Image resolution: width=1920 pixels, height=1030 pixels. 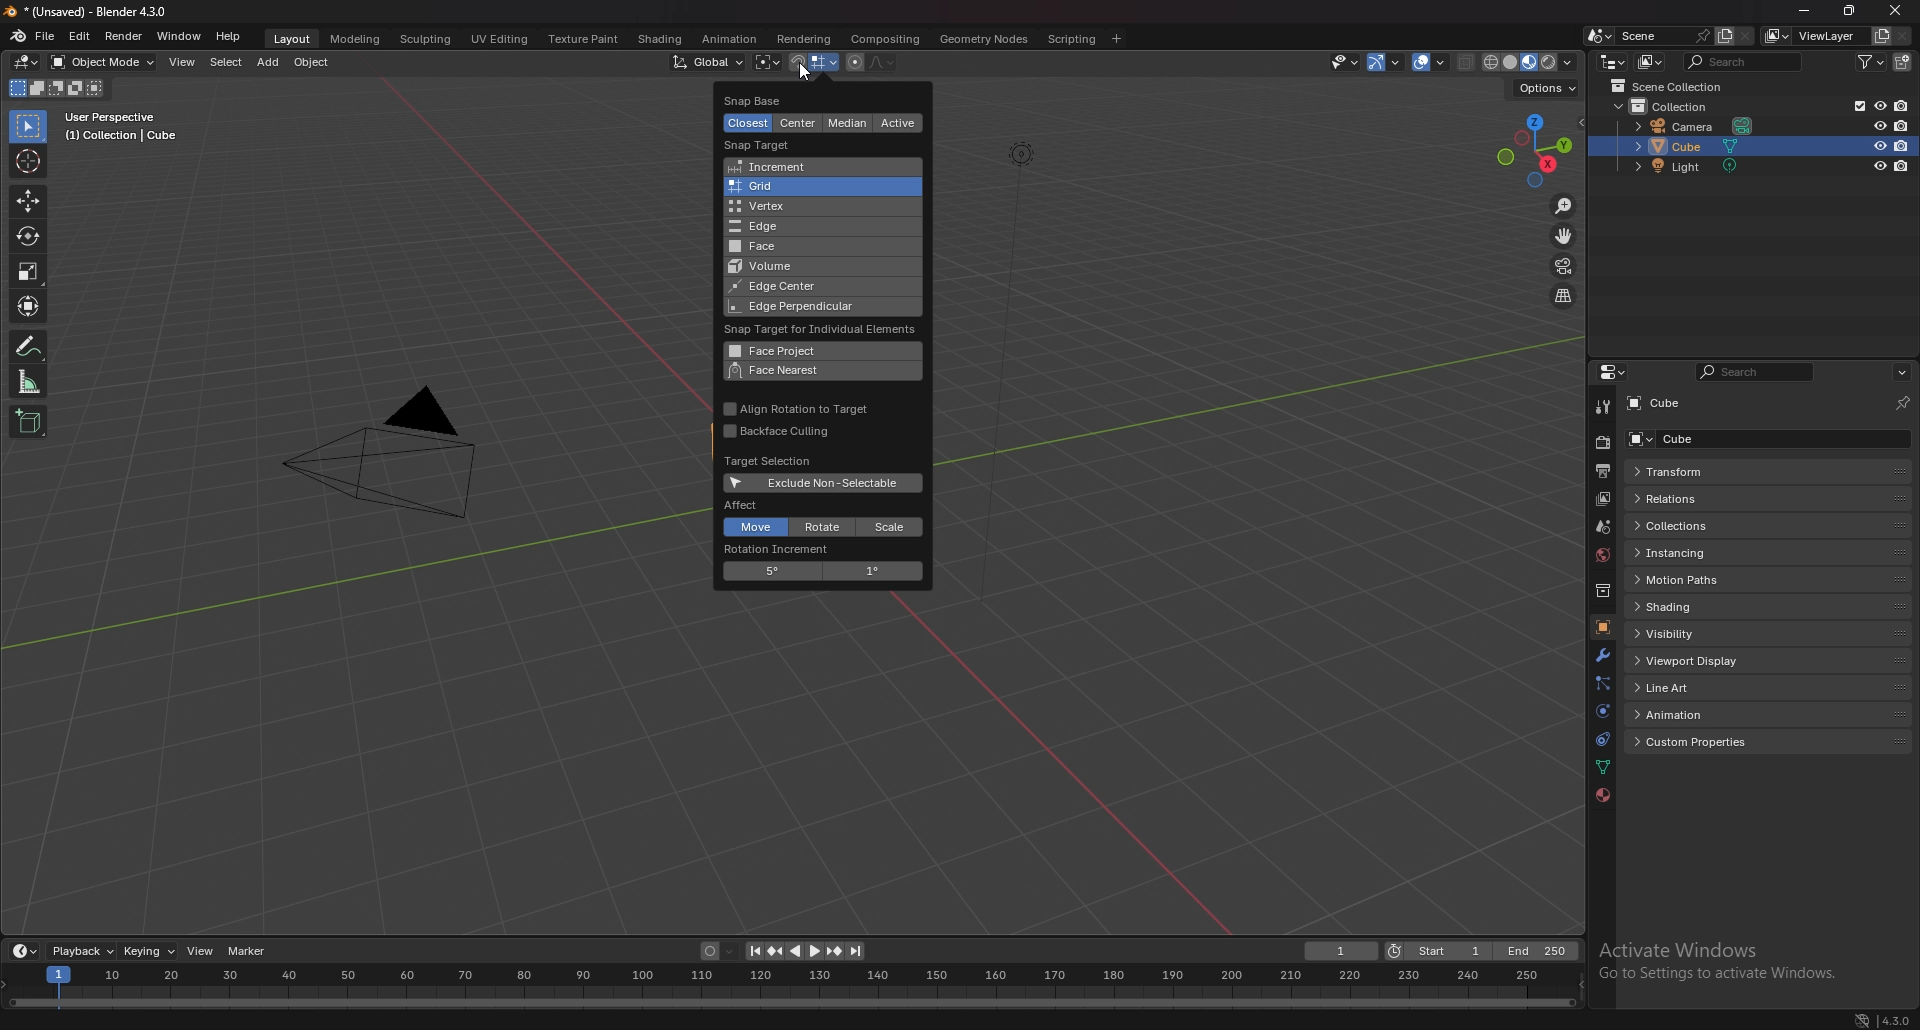 I want to click on start, so click(x=1437, y=951).